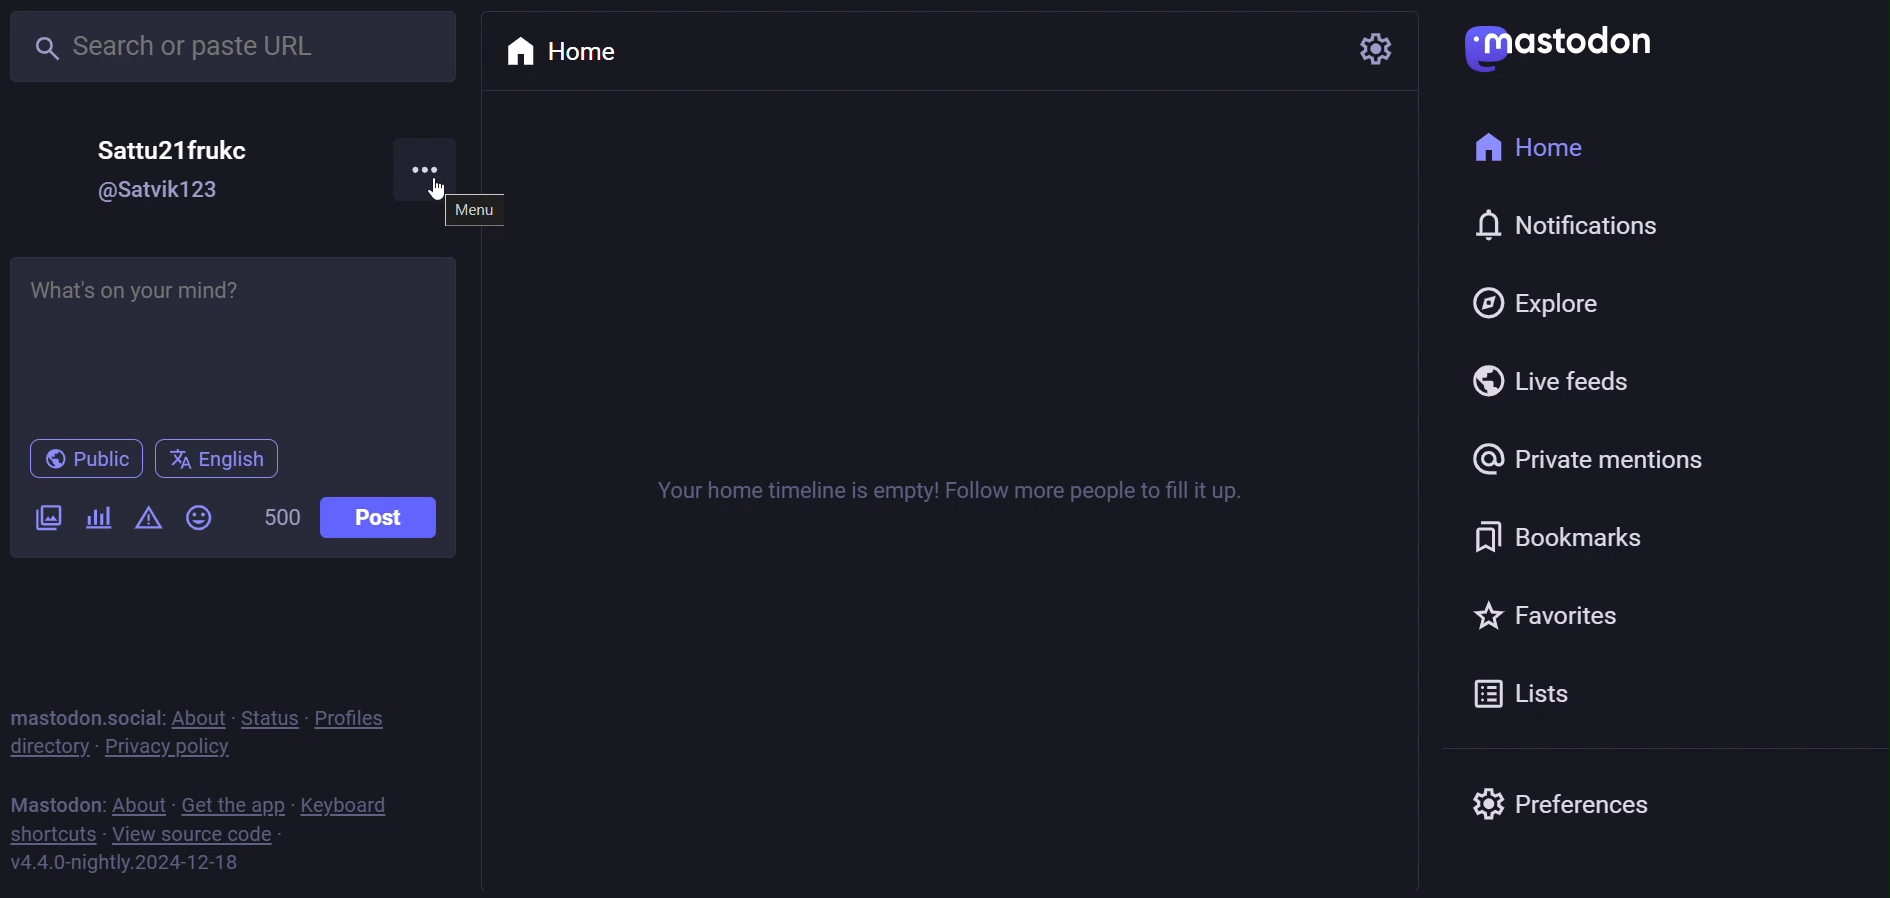 The height and width of the screenshot is (898, 1890). Describe the element at coordinates (125, 867) in the screenshot. I see `V4.4.0-nightly.2024-12-18` at that location.